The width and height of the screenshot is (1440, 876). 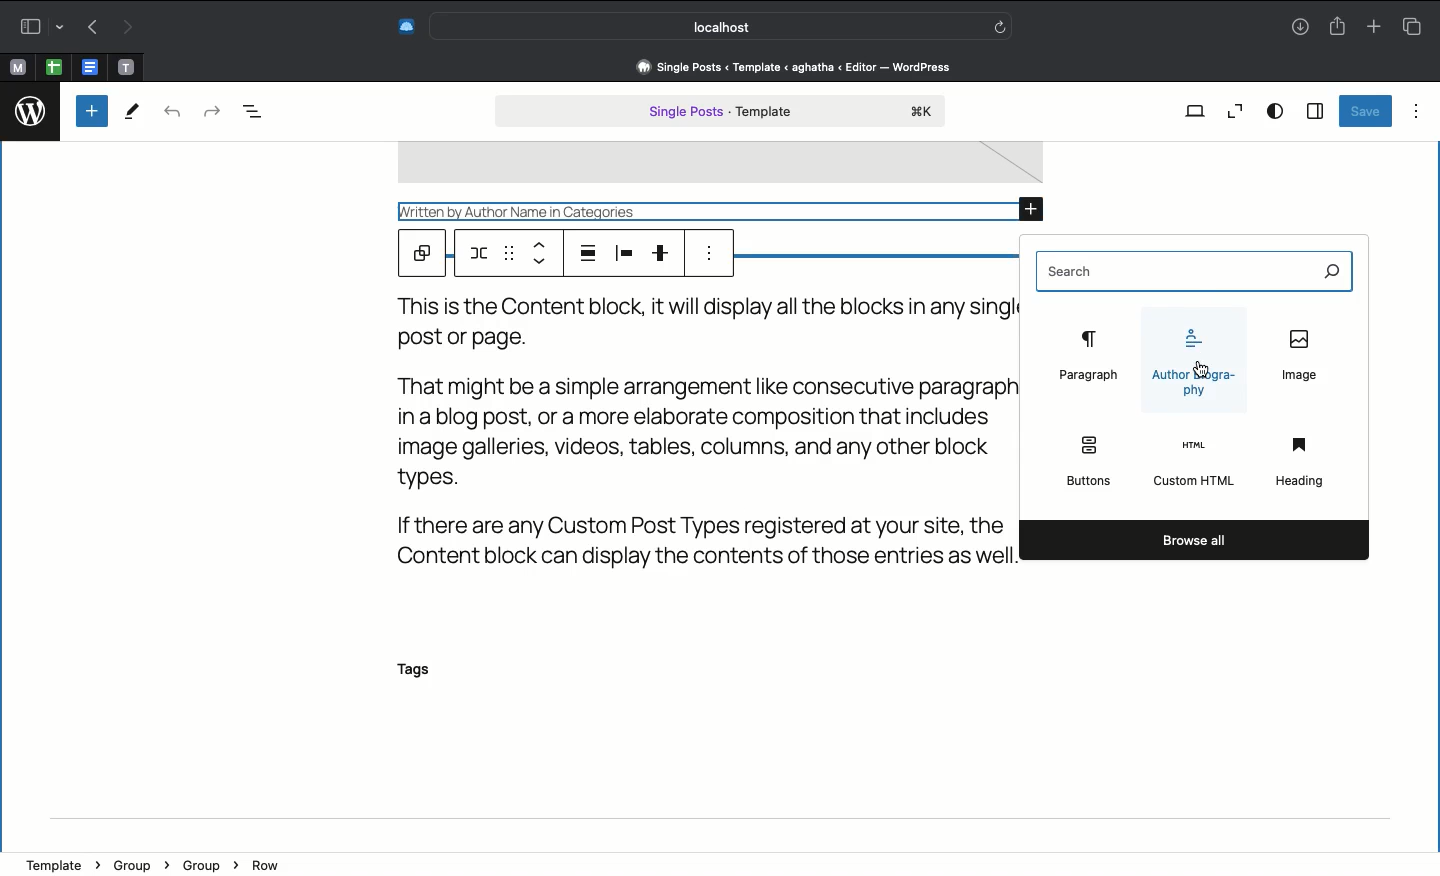 What do you see at coordinates (92, 28) in the screenshot?
I see `Back` at bounding box center [92, 28].